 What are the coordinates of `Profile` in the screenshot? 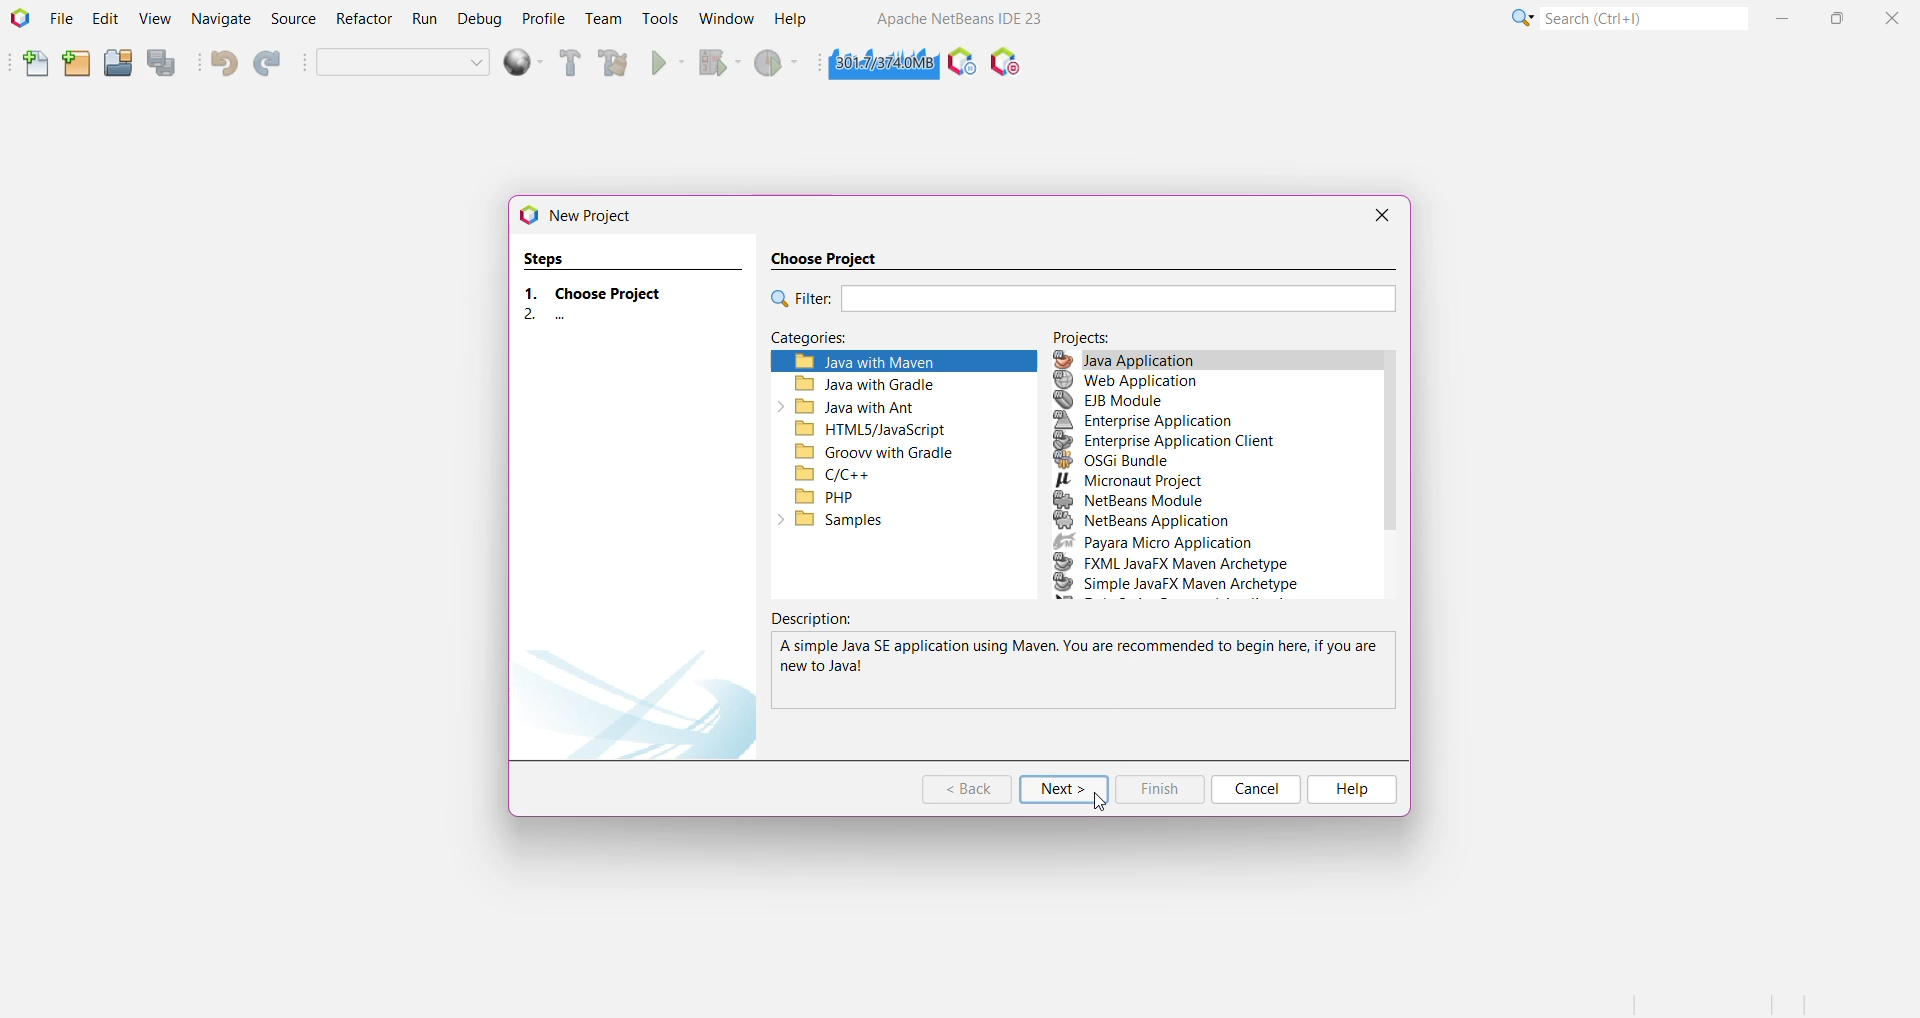 It's located at (542, 19).